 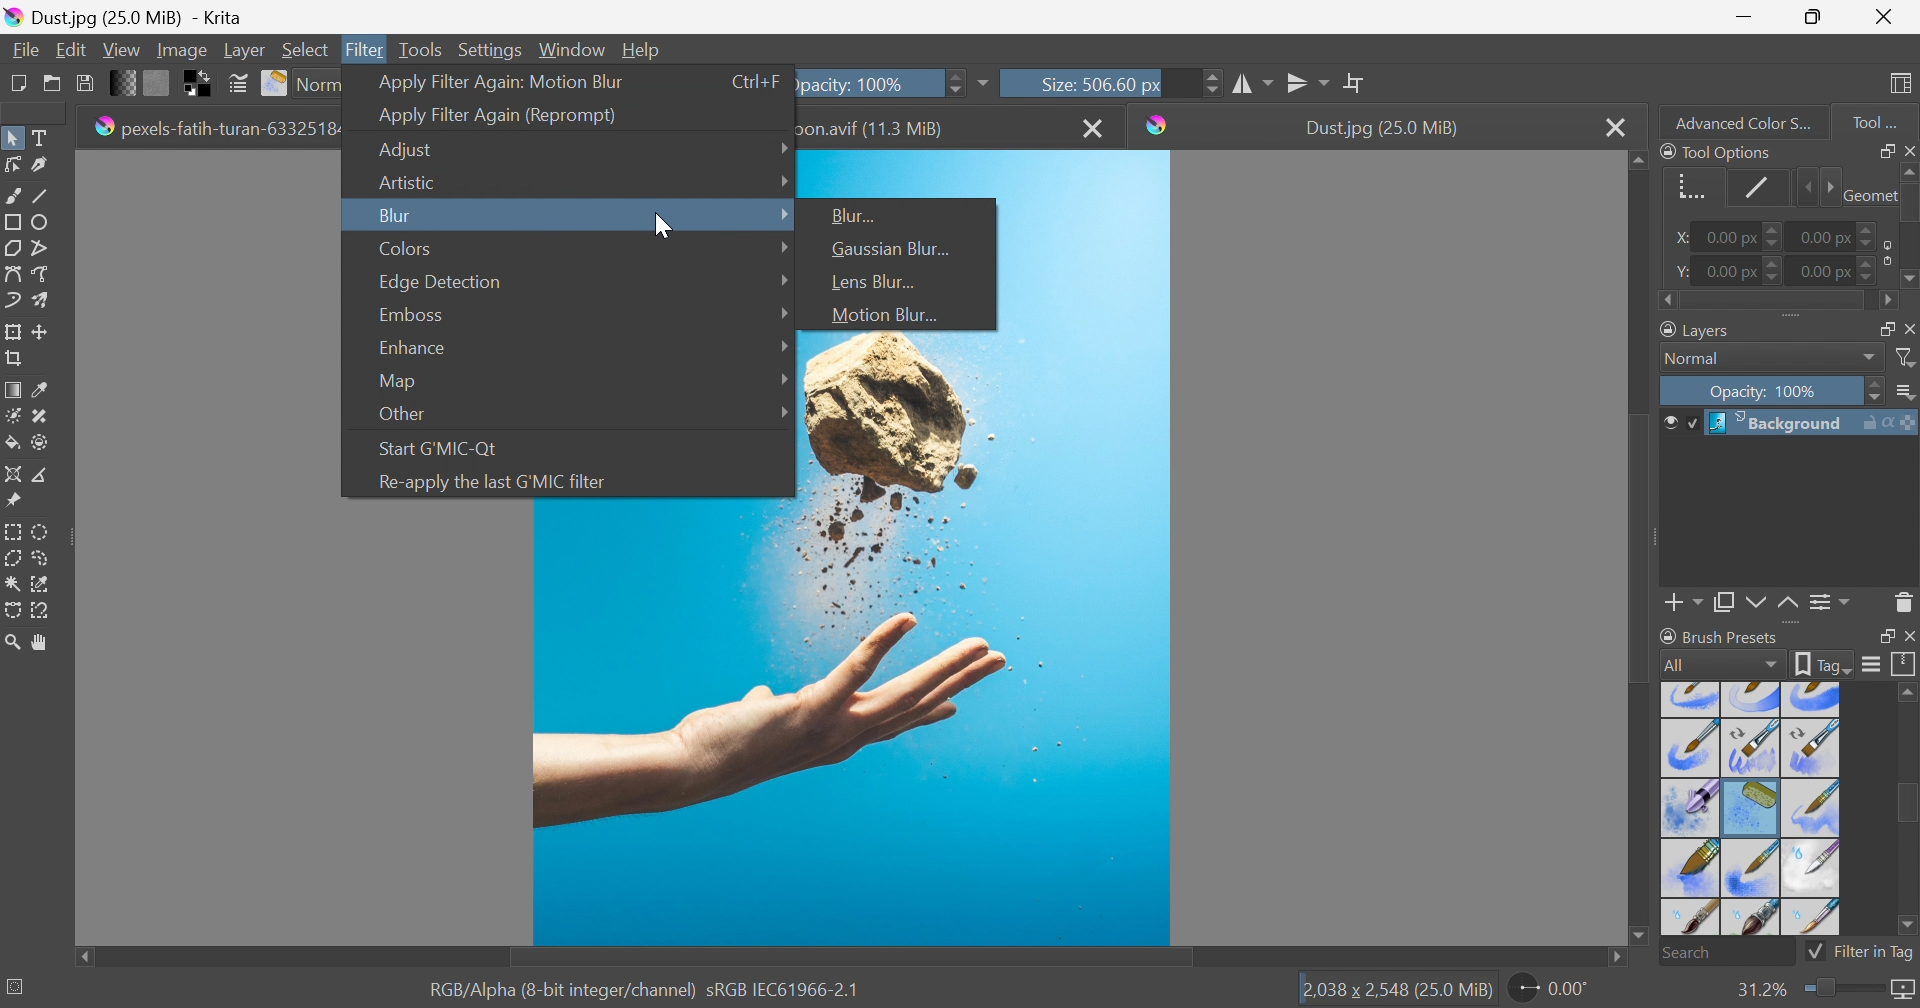 I want to click on Re-apply the last G'MIC filter, so click(x=492, y=482).